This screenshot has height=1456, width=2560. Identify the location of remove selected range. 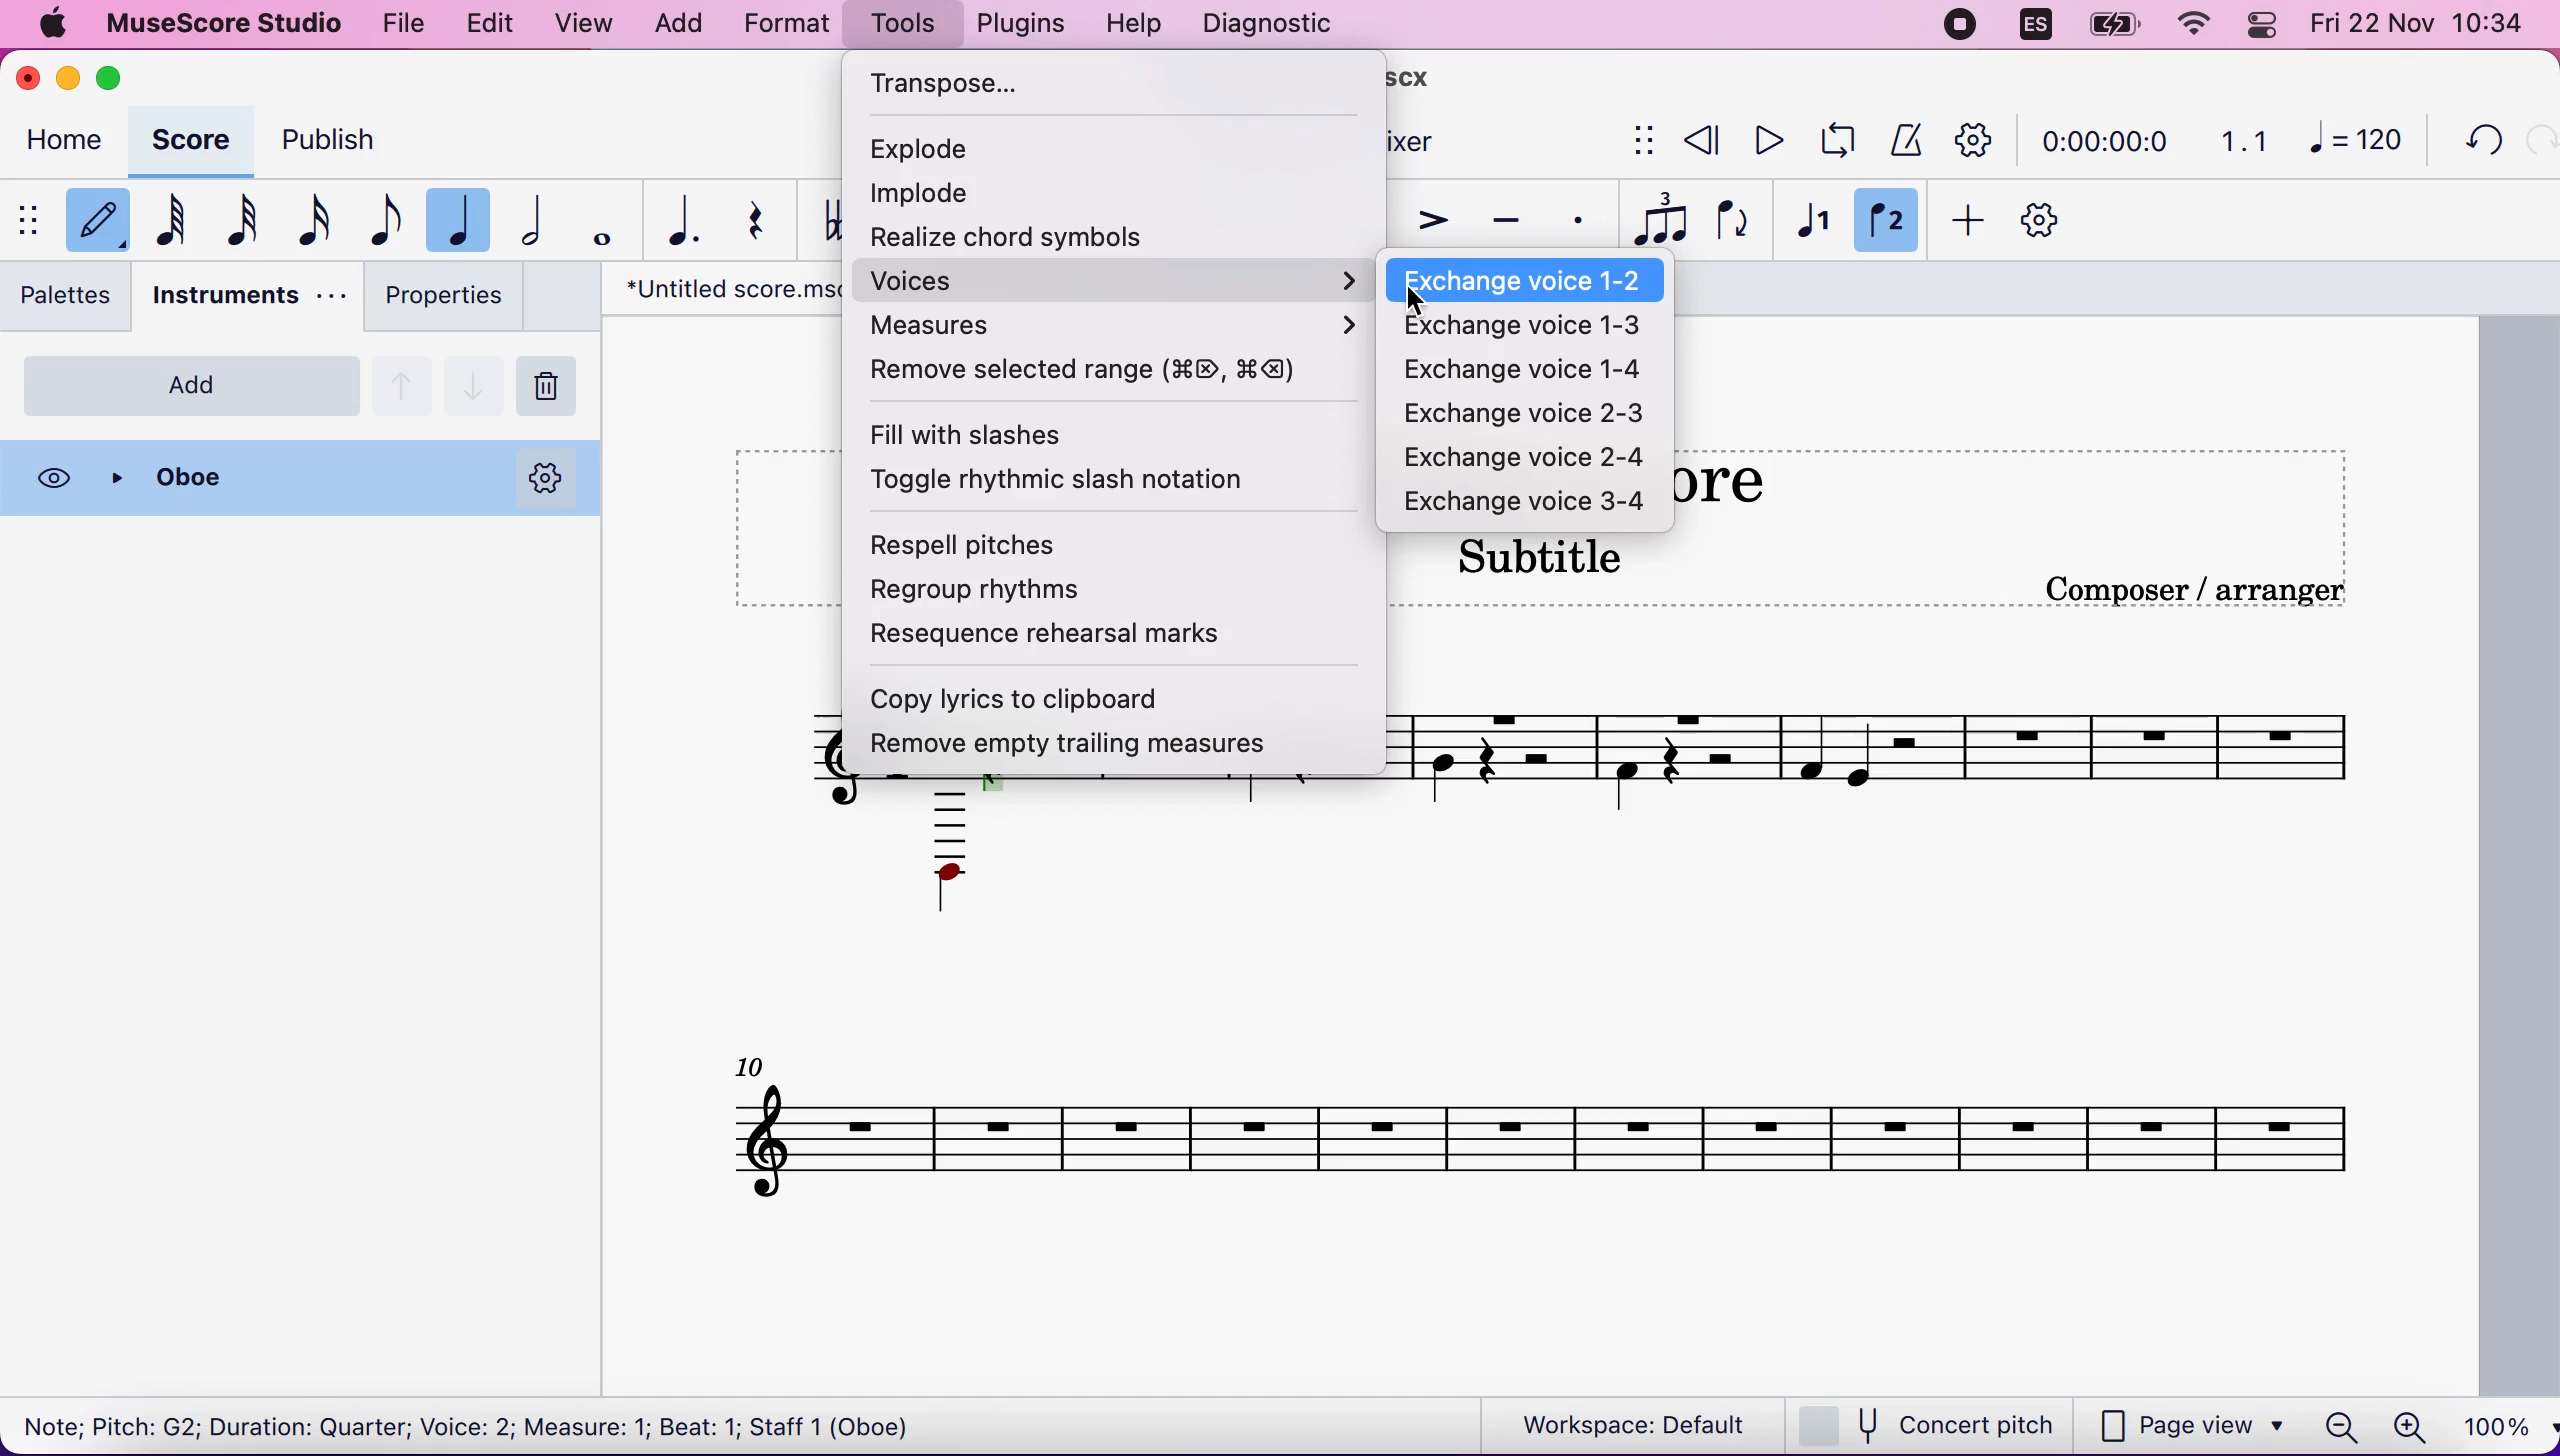
(1098, 374).